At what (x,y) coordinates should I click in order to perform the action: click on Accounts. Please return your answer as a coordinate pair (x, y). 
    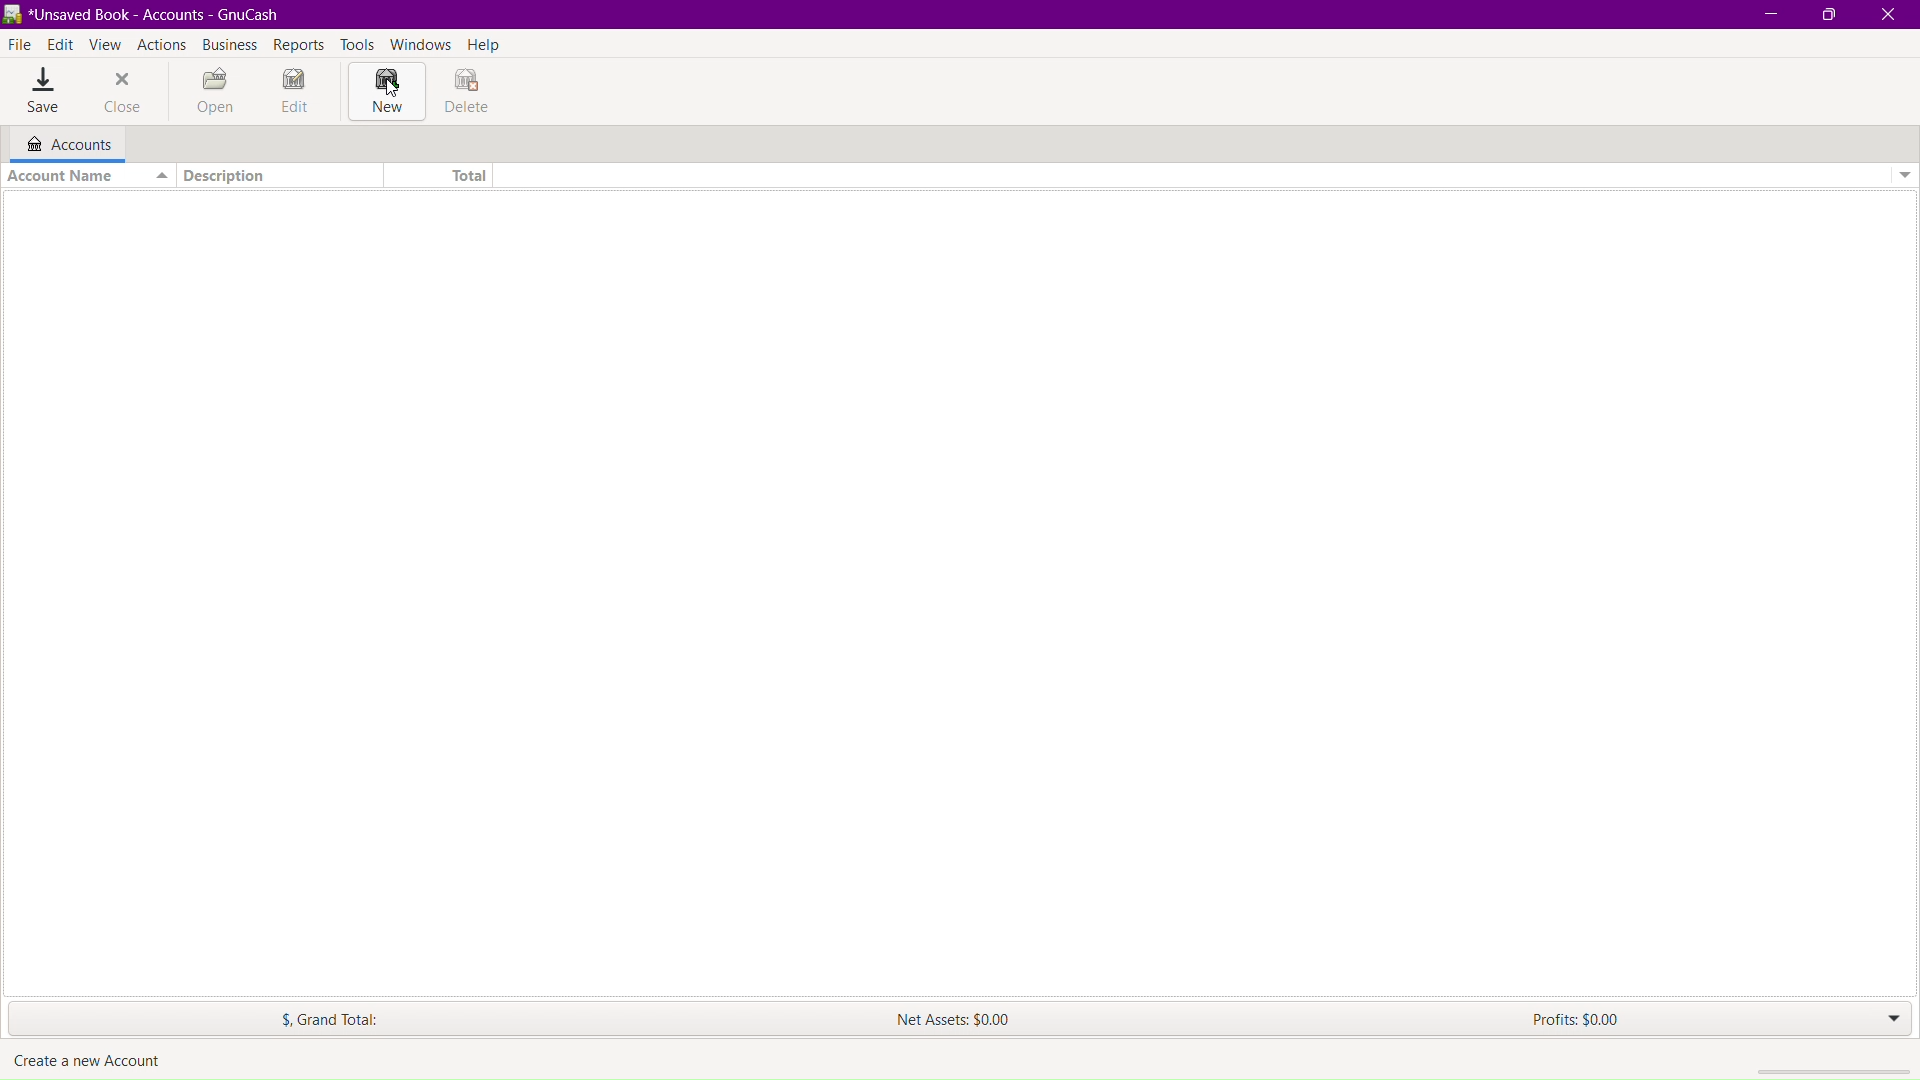
    Looking at the image, I should click on (62, 144).